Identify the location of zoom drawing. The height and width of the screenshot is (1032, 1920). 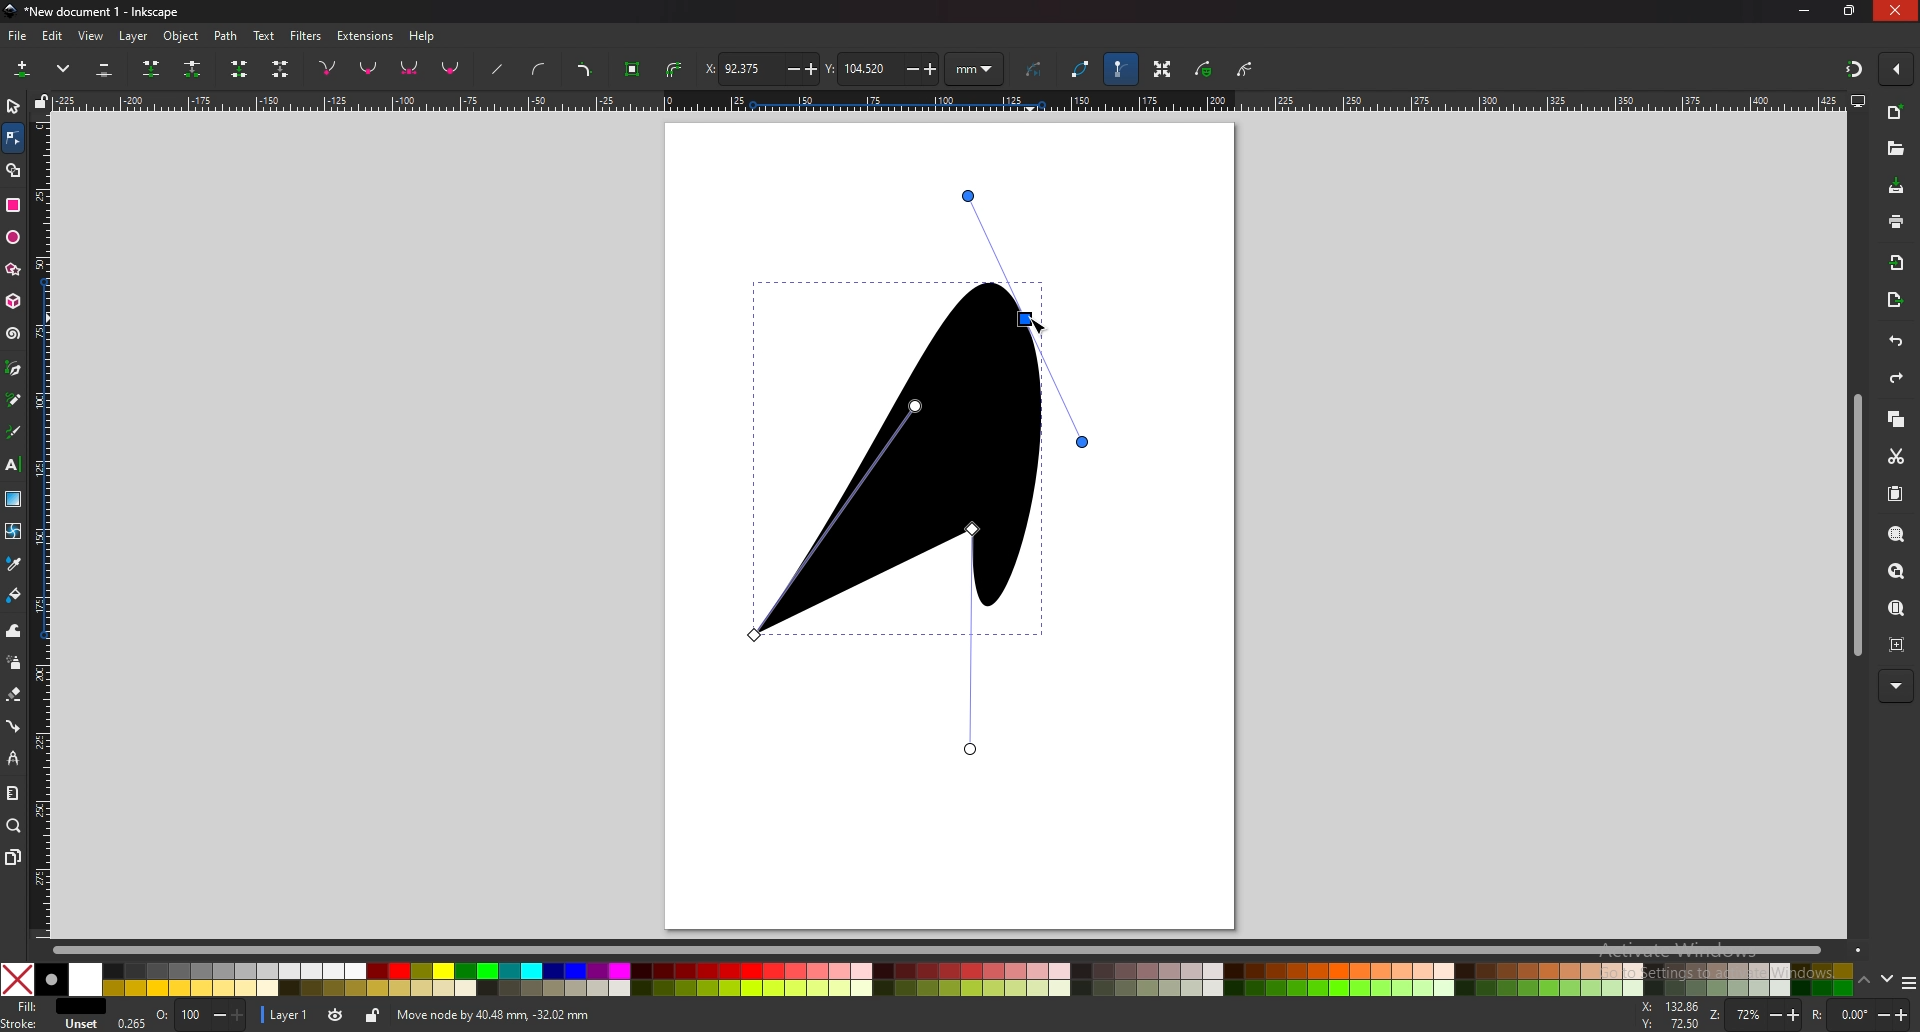
(1898, 572).